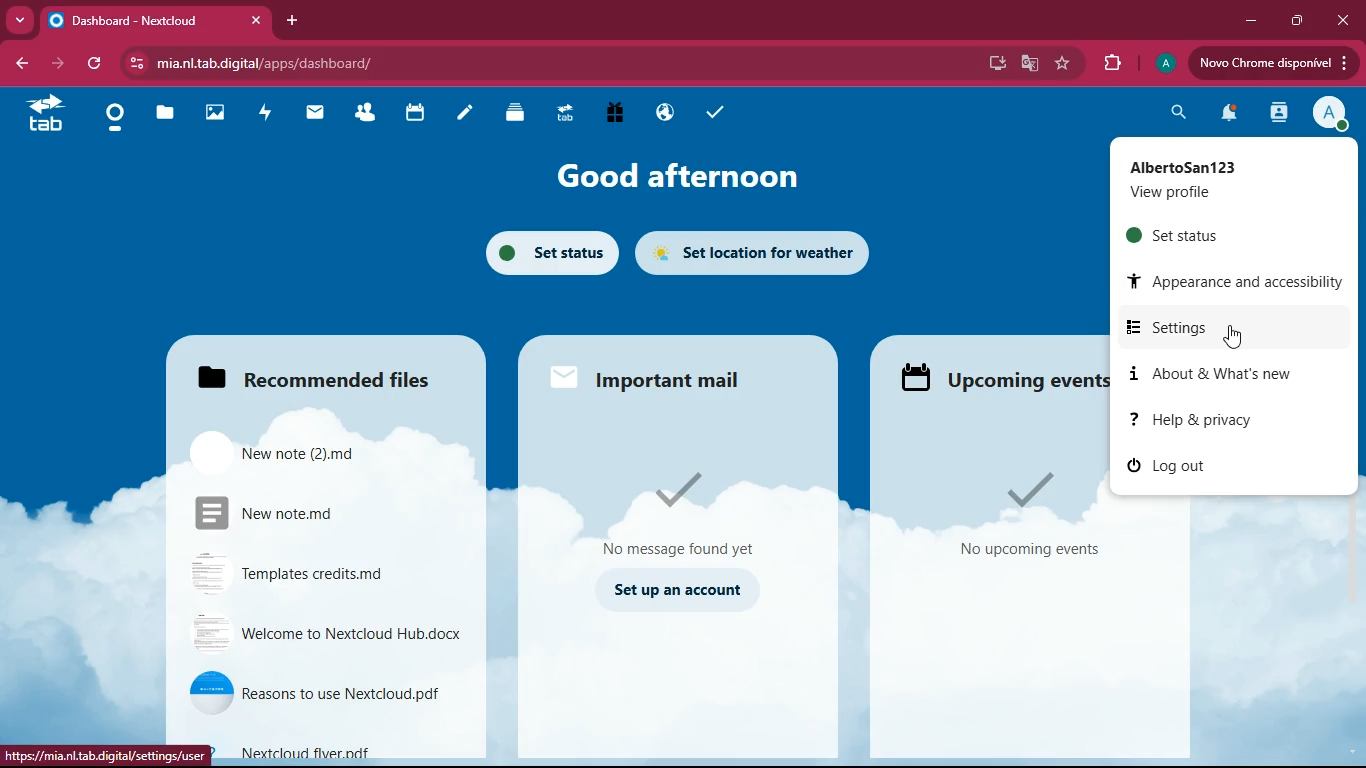  I want to click on add tab, so click(292, 24).